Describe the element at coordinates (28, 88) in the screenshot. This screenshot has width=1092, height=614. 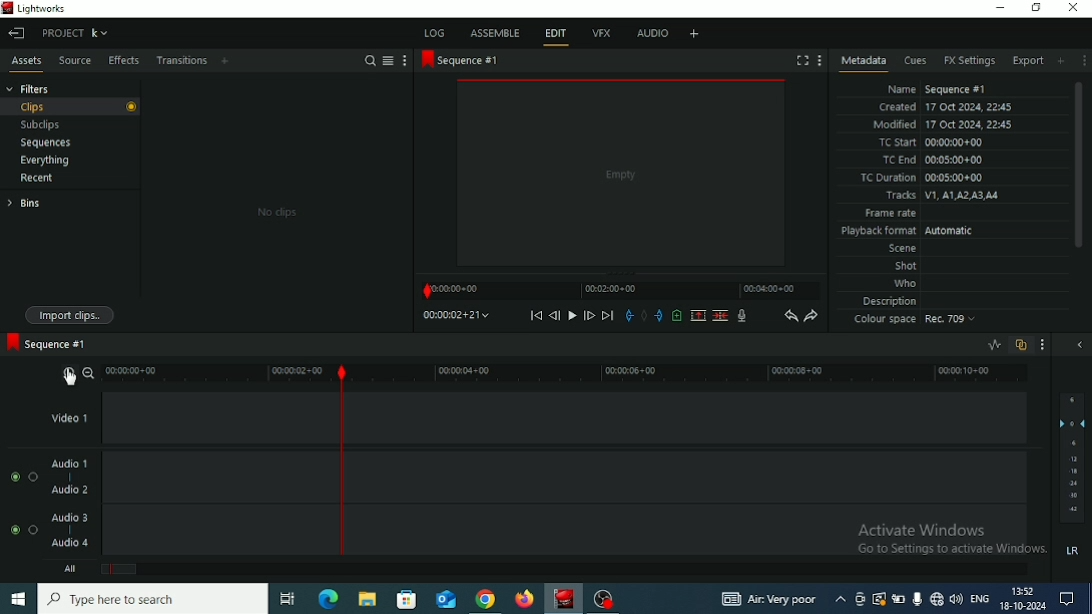
I see `Filters` at that location.